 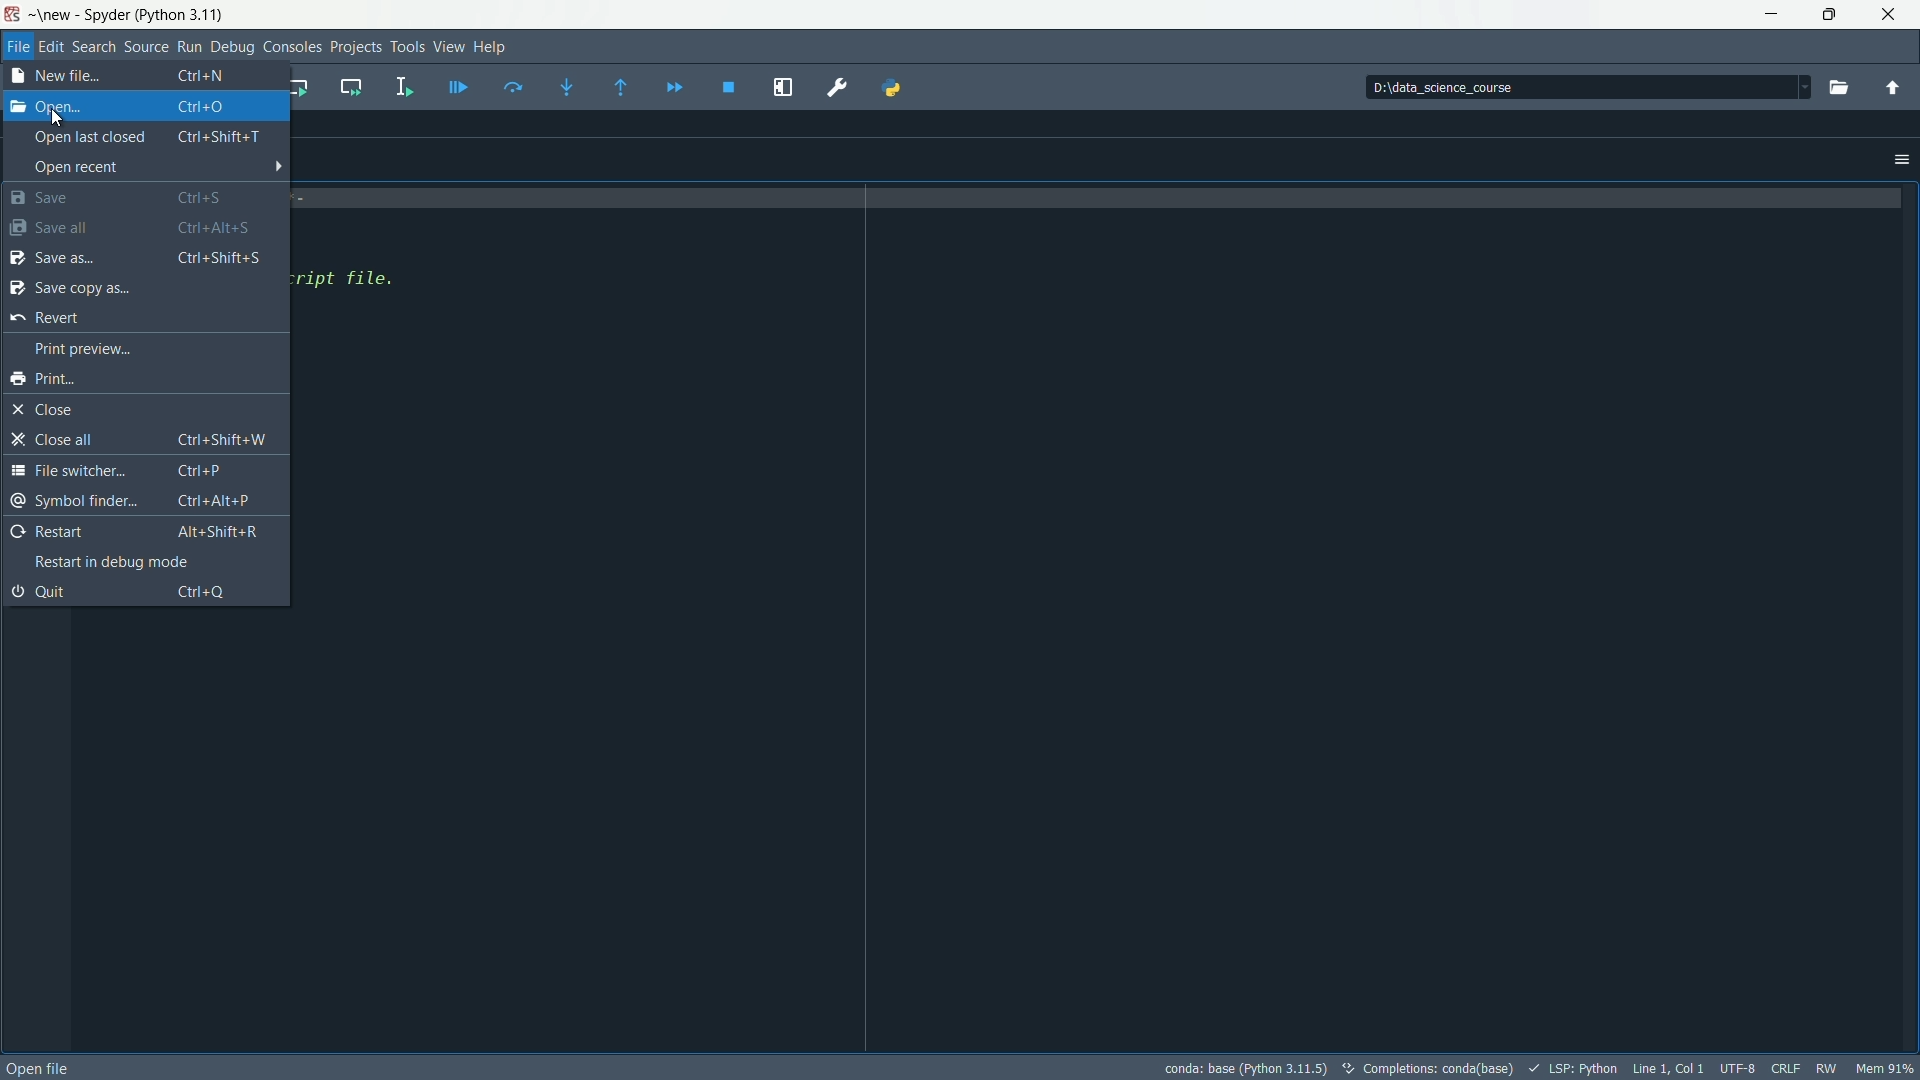 What do you see at coordinates (449, 46) in the screenshot?
I see `view menu` at bounding box center [449, 46].